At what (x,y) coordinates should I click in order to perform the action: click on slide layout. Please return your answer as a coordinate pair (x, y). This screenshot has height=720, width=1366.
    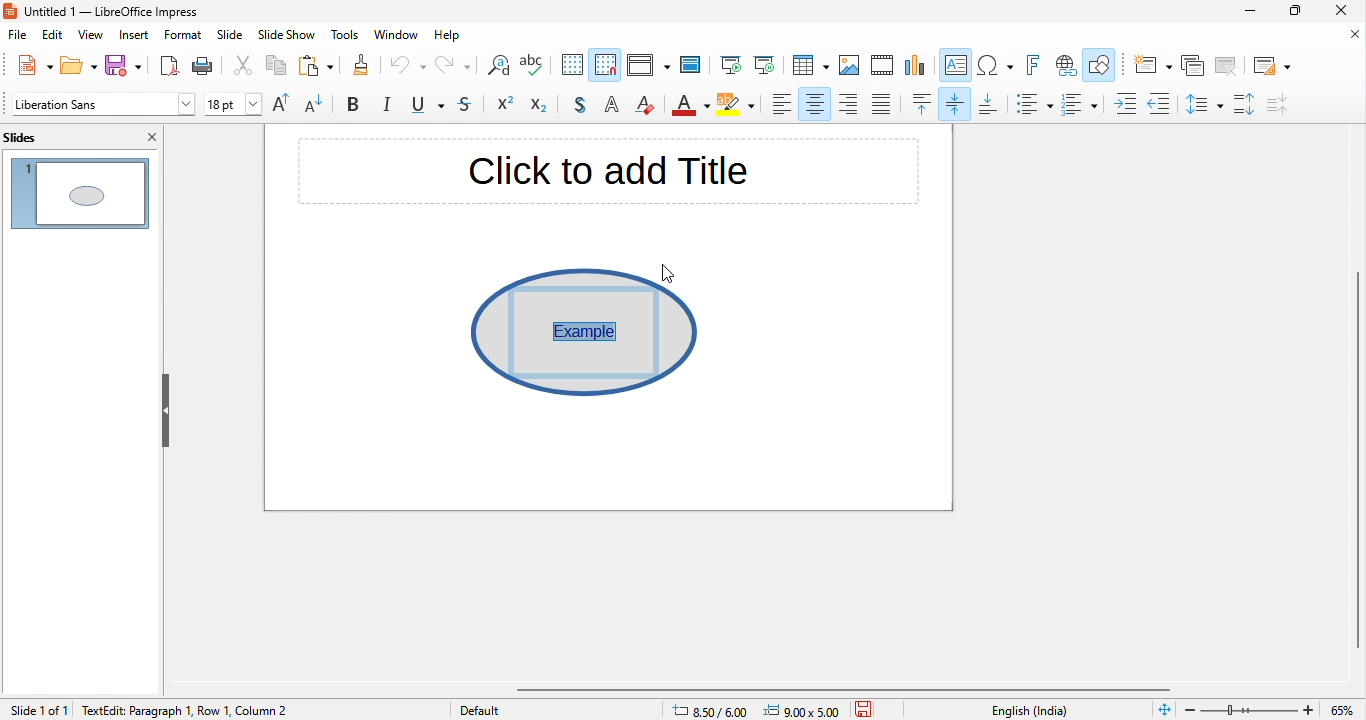
    Looking at the image, I should click on (1269, 64).